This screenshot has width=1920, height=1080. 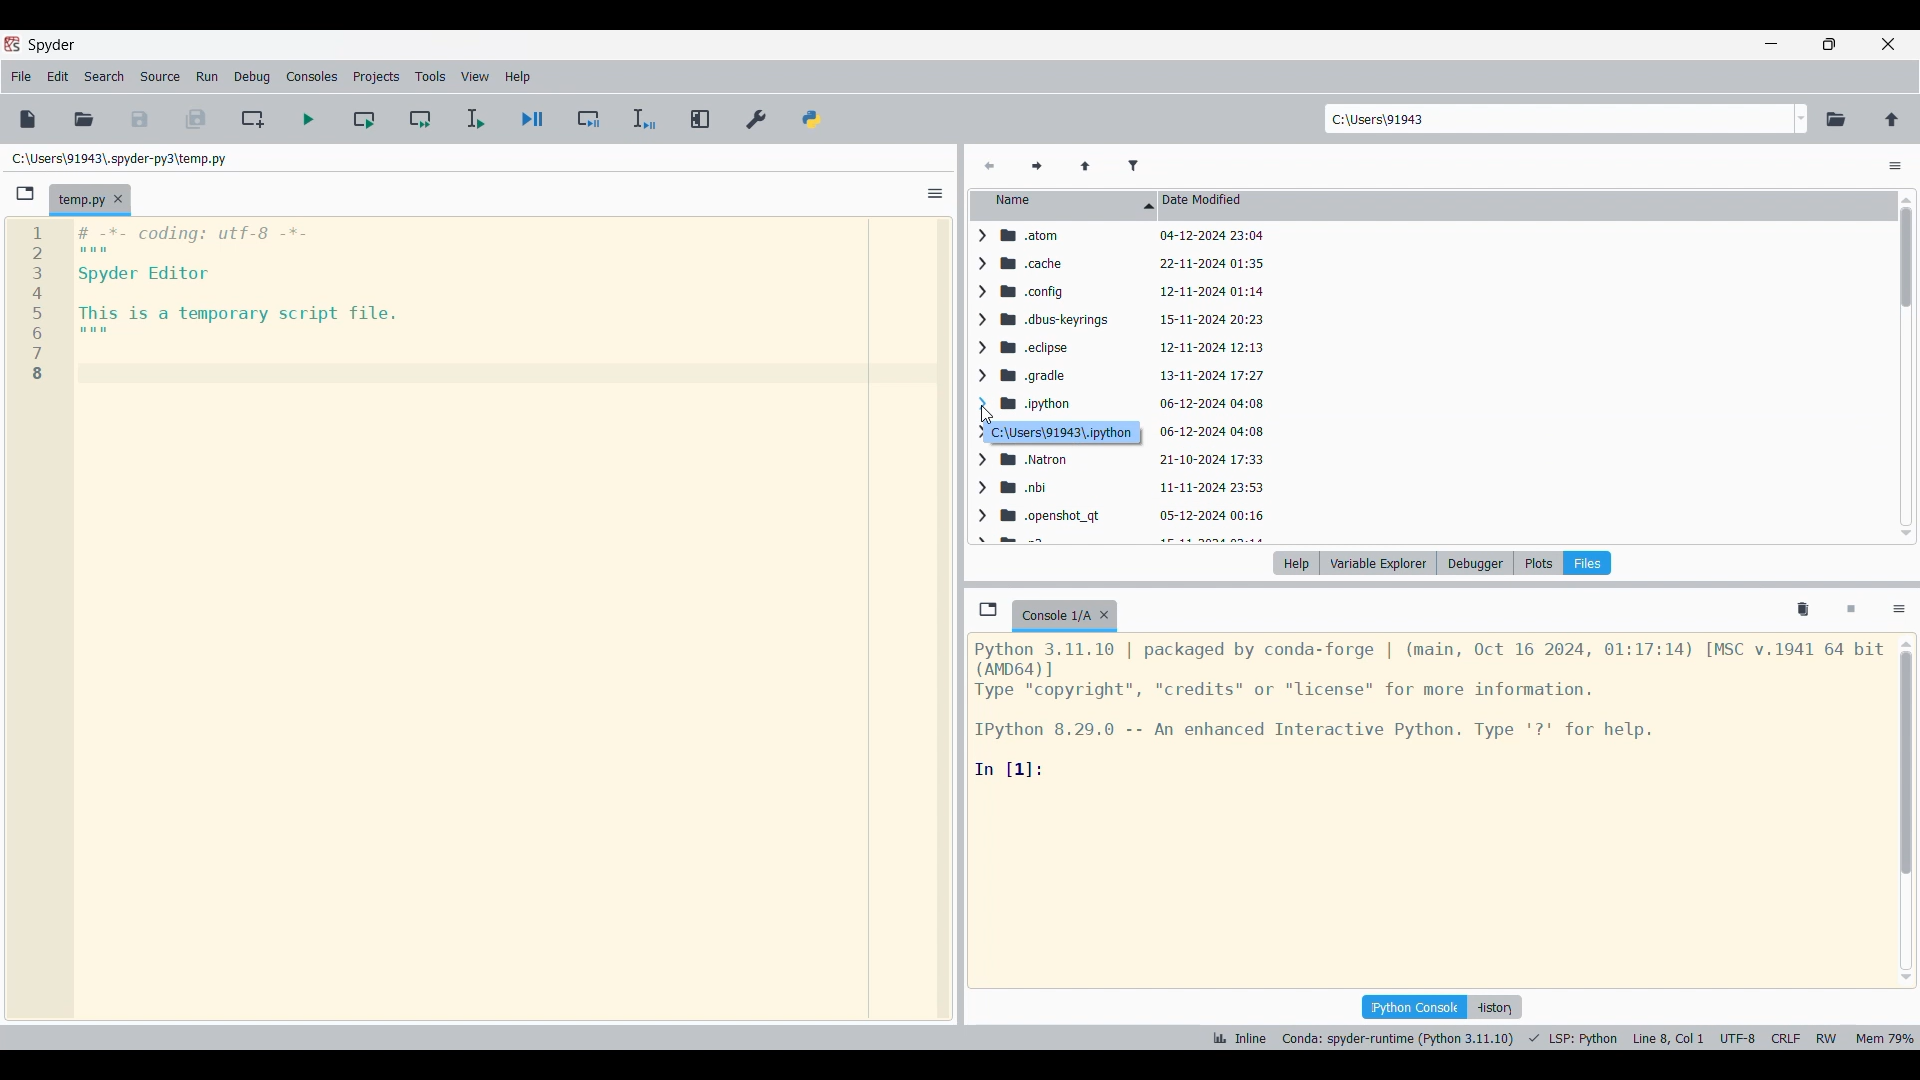 I want to click on Files highlighted as current selection, so click(x=1587, y=563).